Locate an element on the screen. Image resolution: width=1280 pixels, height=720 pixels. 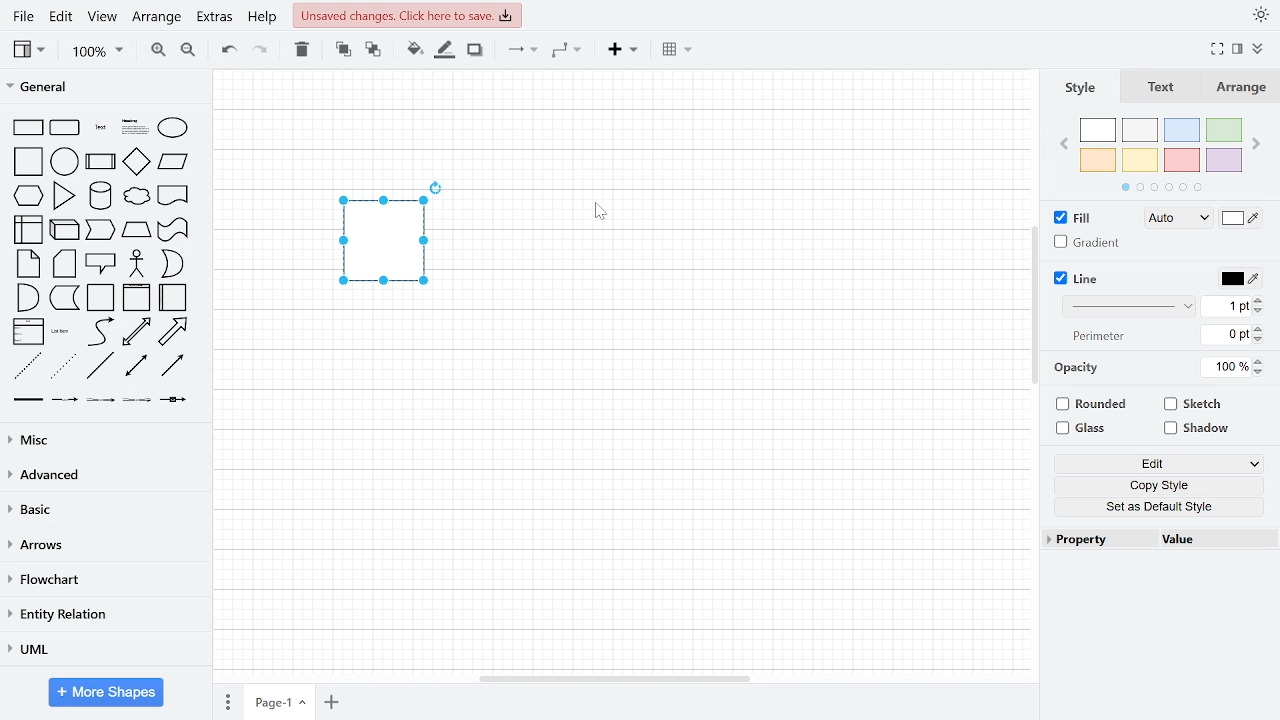
current line width is located at coordinates (1226, 307).